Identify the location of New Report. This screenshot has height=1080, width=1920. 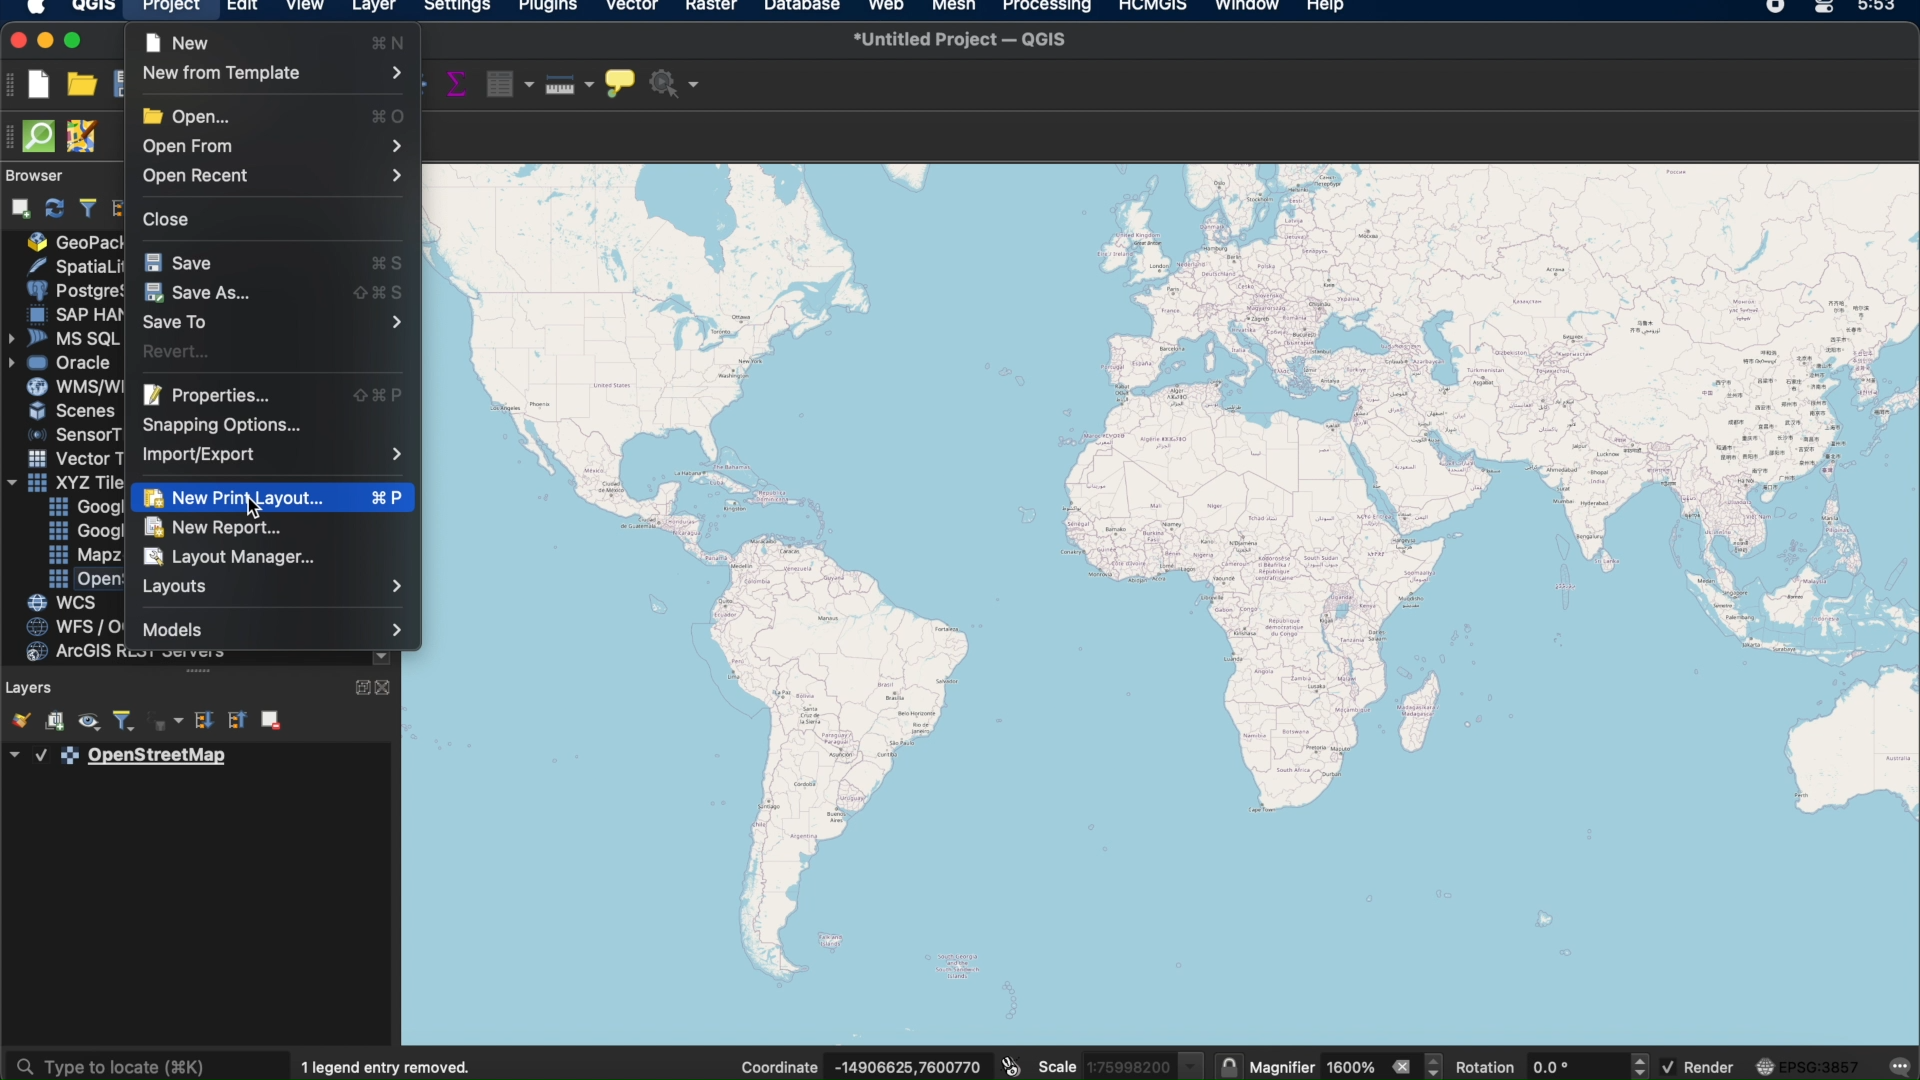
(214, 528).